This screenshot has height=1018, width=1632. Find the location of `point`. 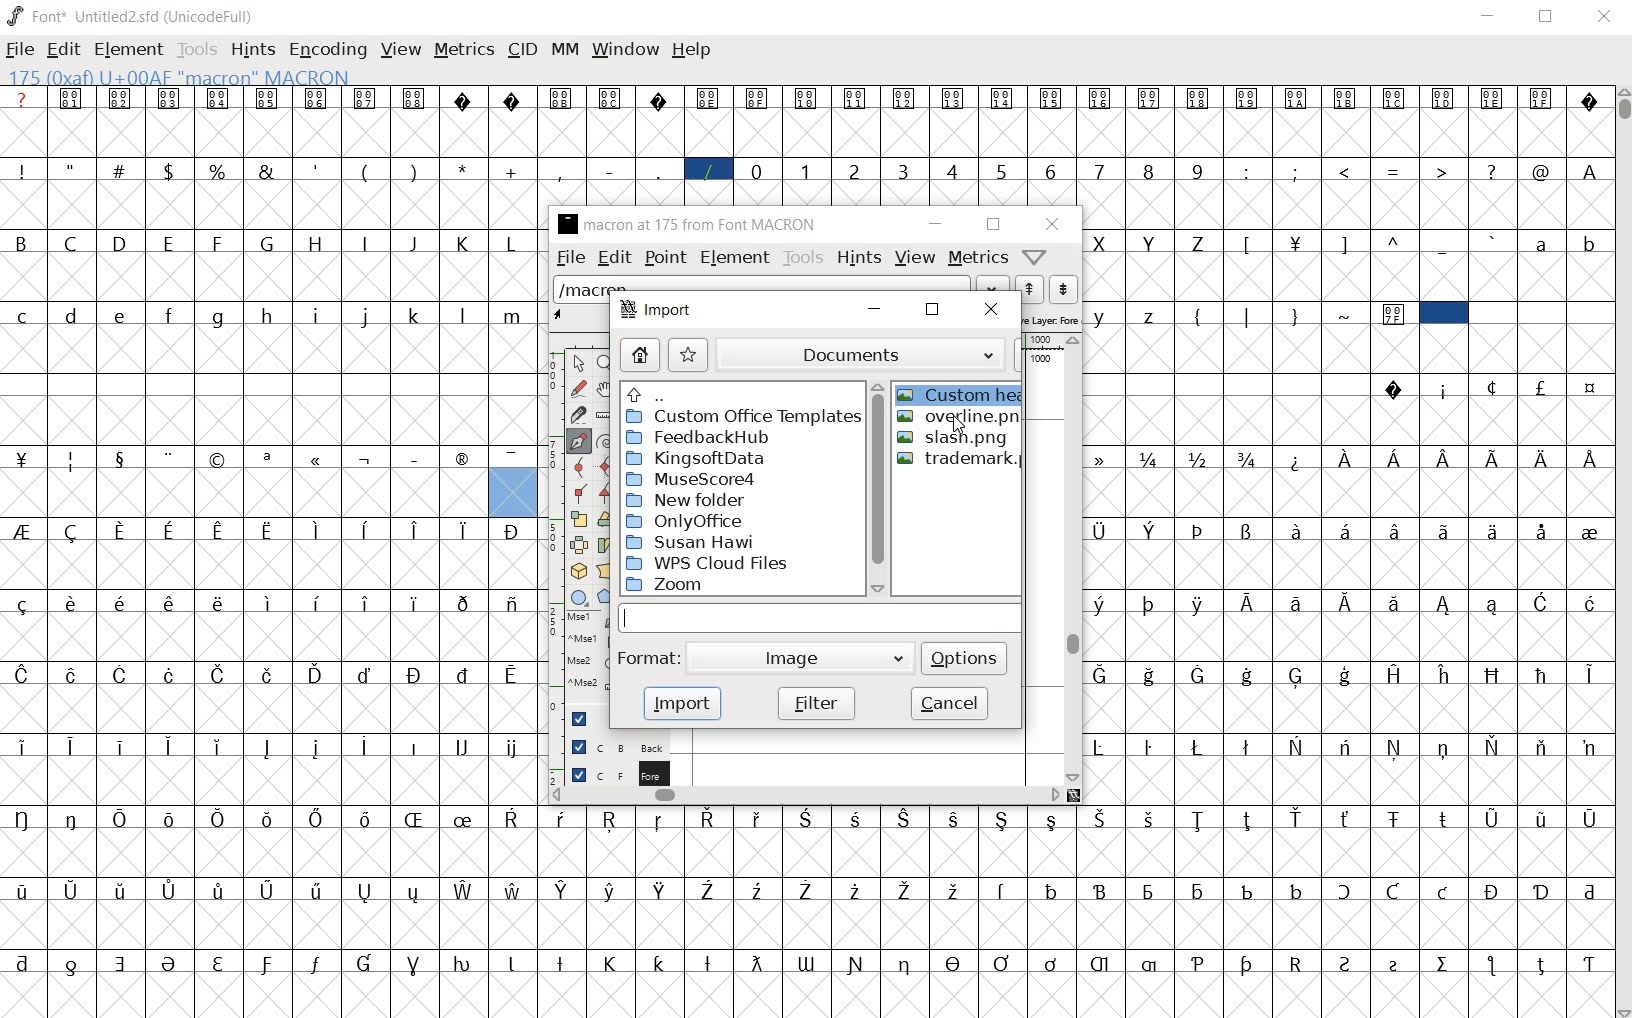

point is located at coordinates (663, 259).